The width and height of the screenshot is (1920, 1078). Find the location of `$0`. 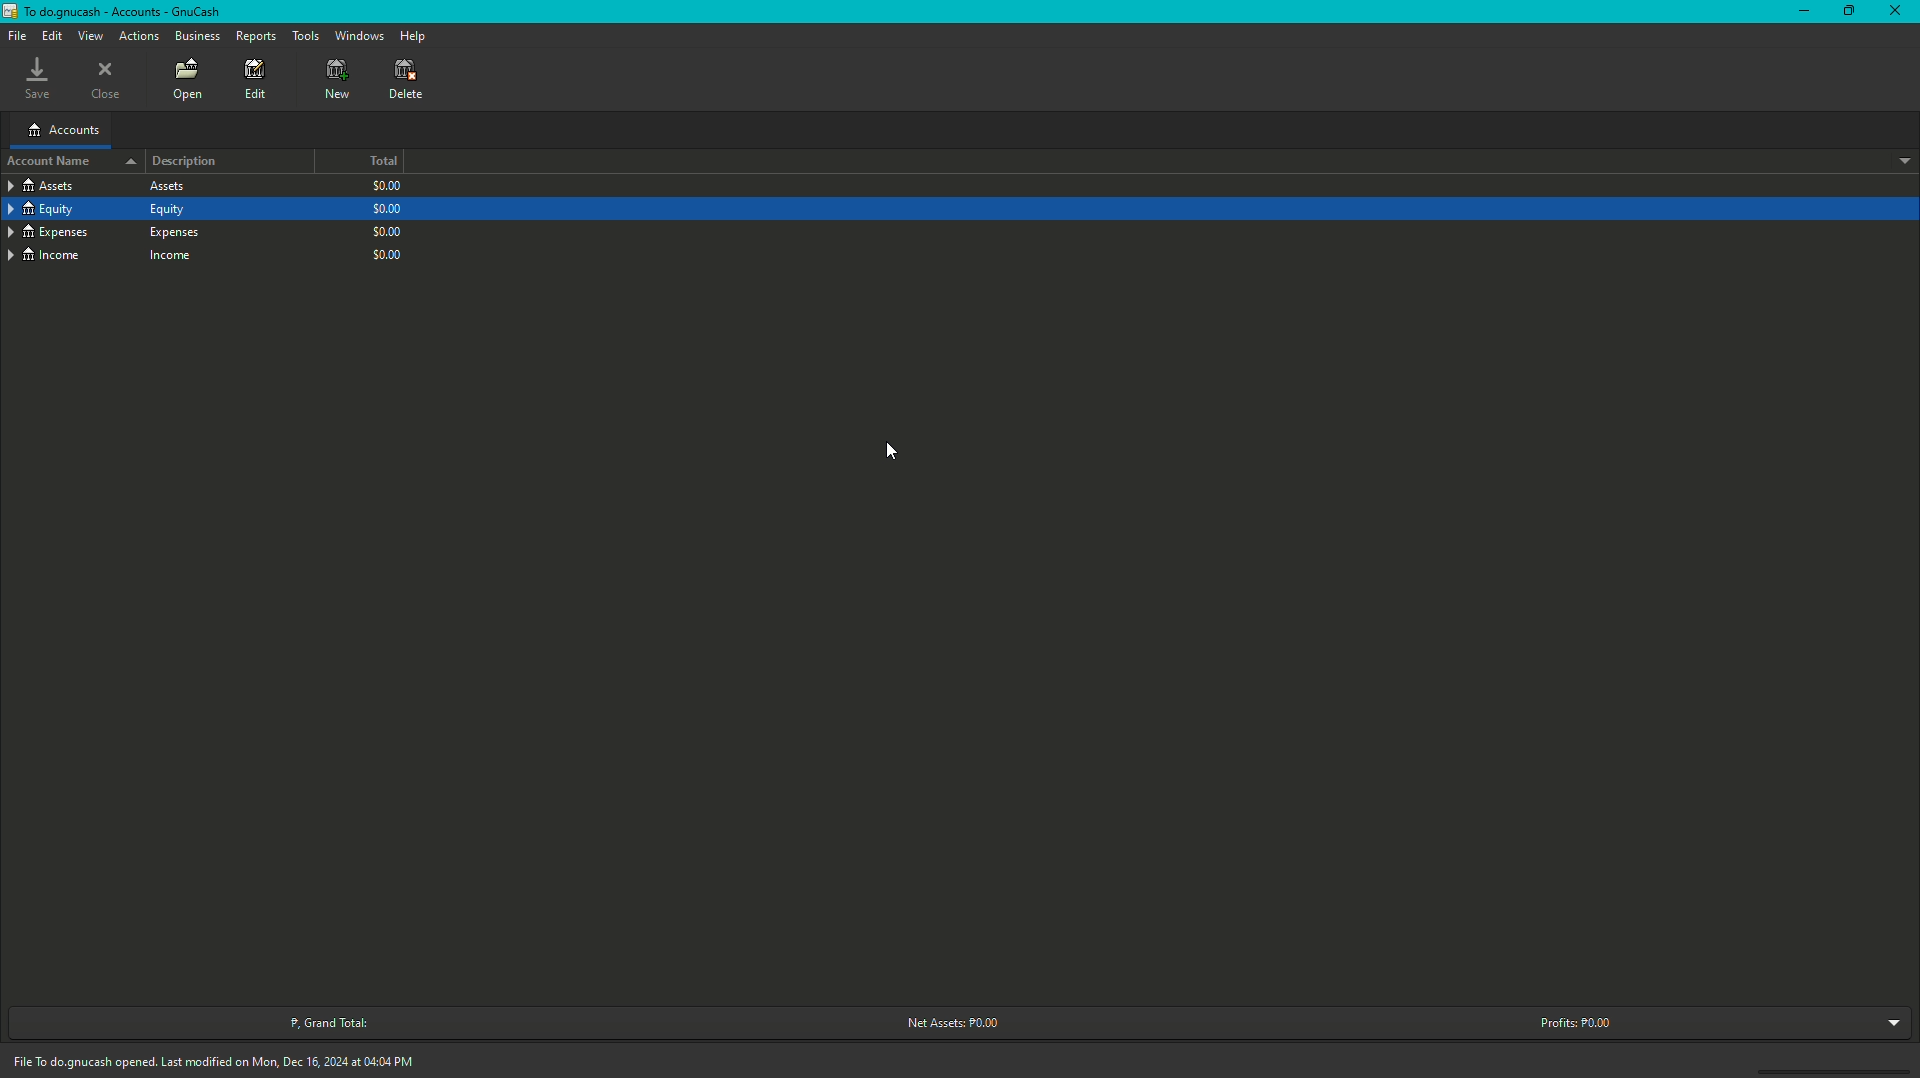

$0 is located at coordinates (386, 229).